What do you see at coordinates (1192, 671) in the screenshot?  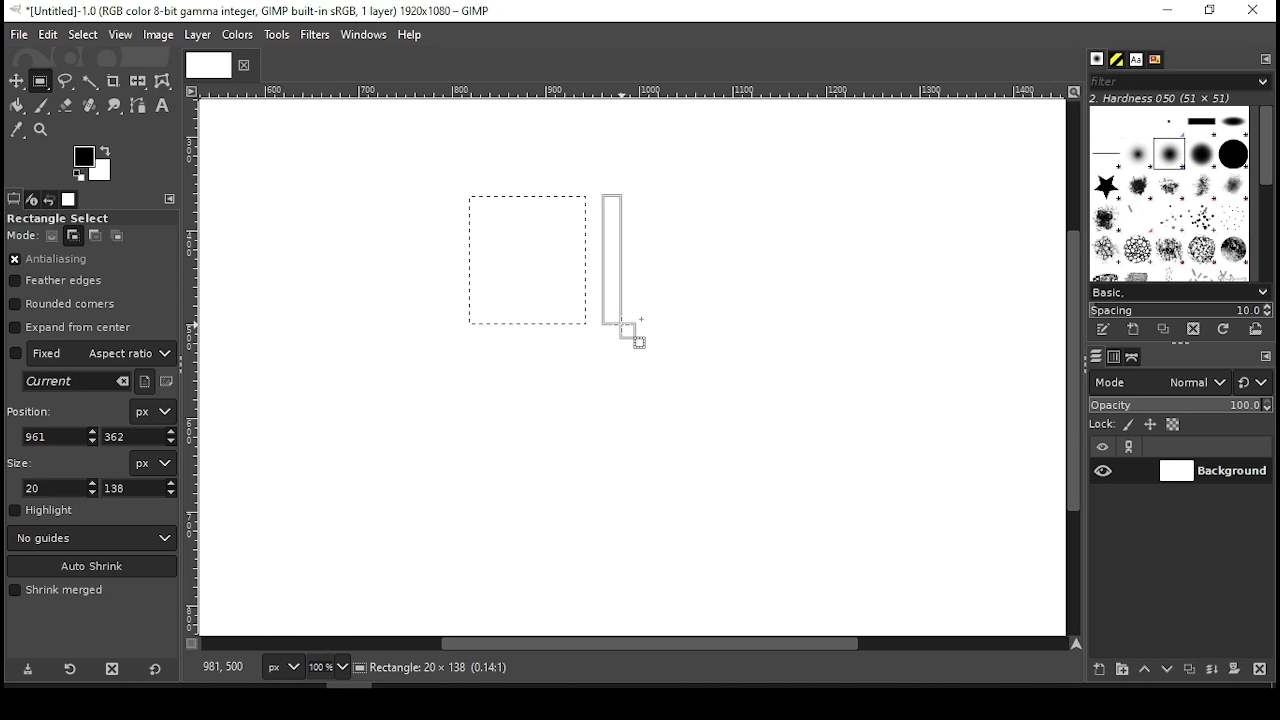 I see `duplicate layer` at bounding box center [1192, 671].